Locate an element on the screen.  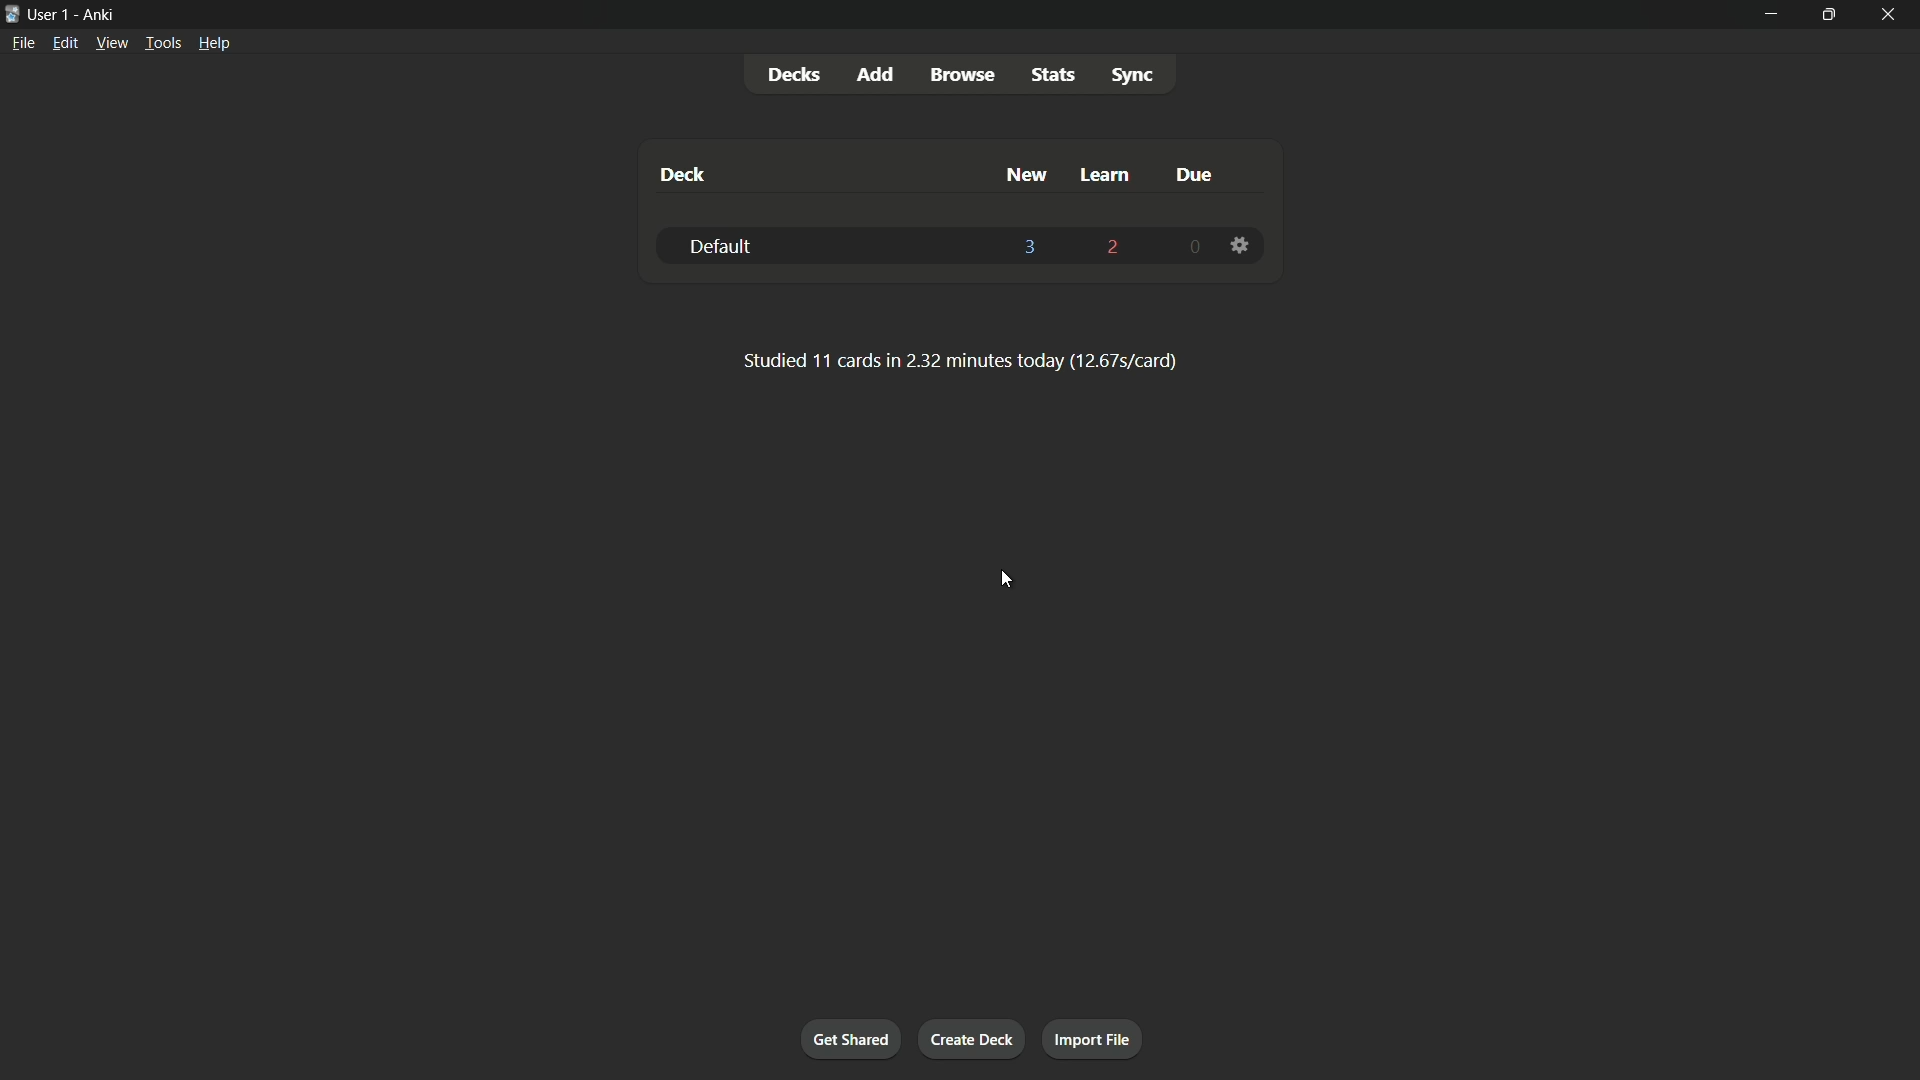
edit menu is located at coordinates (65, 43).